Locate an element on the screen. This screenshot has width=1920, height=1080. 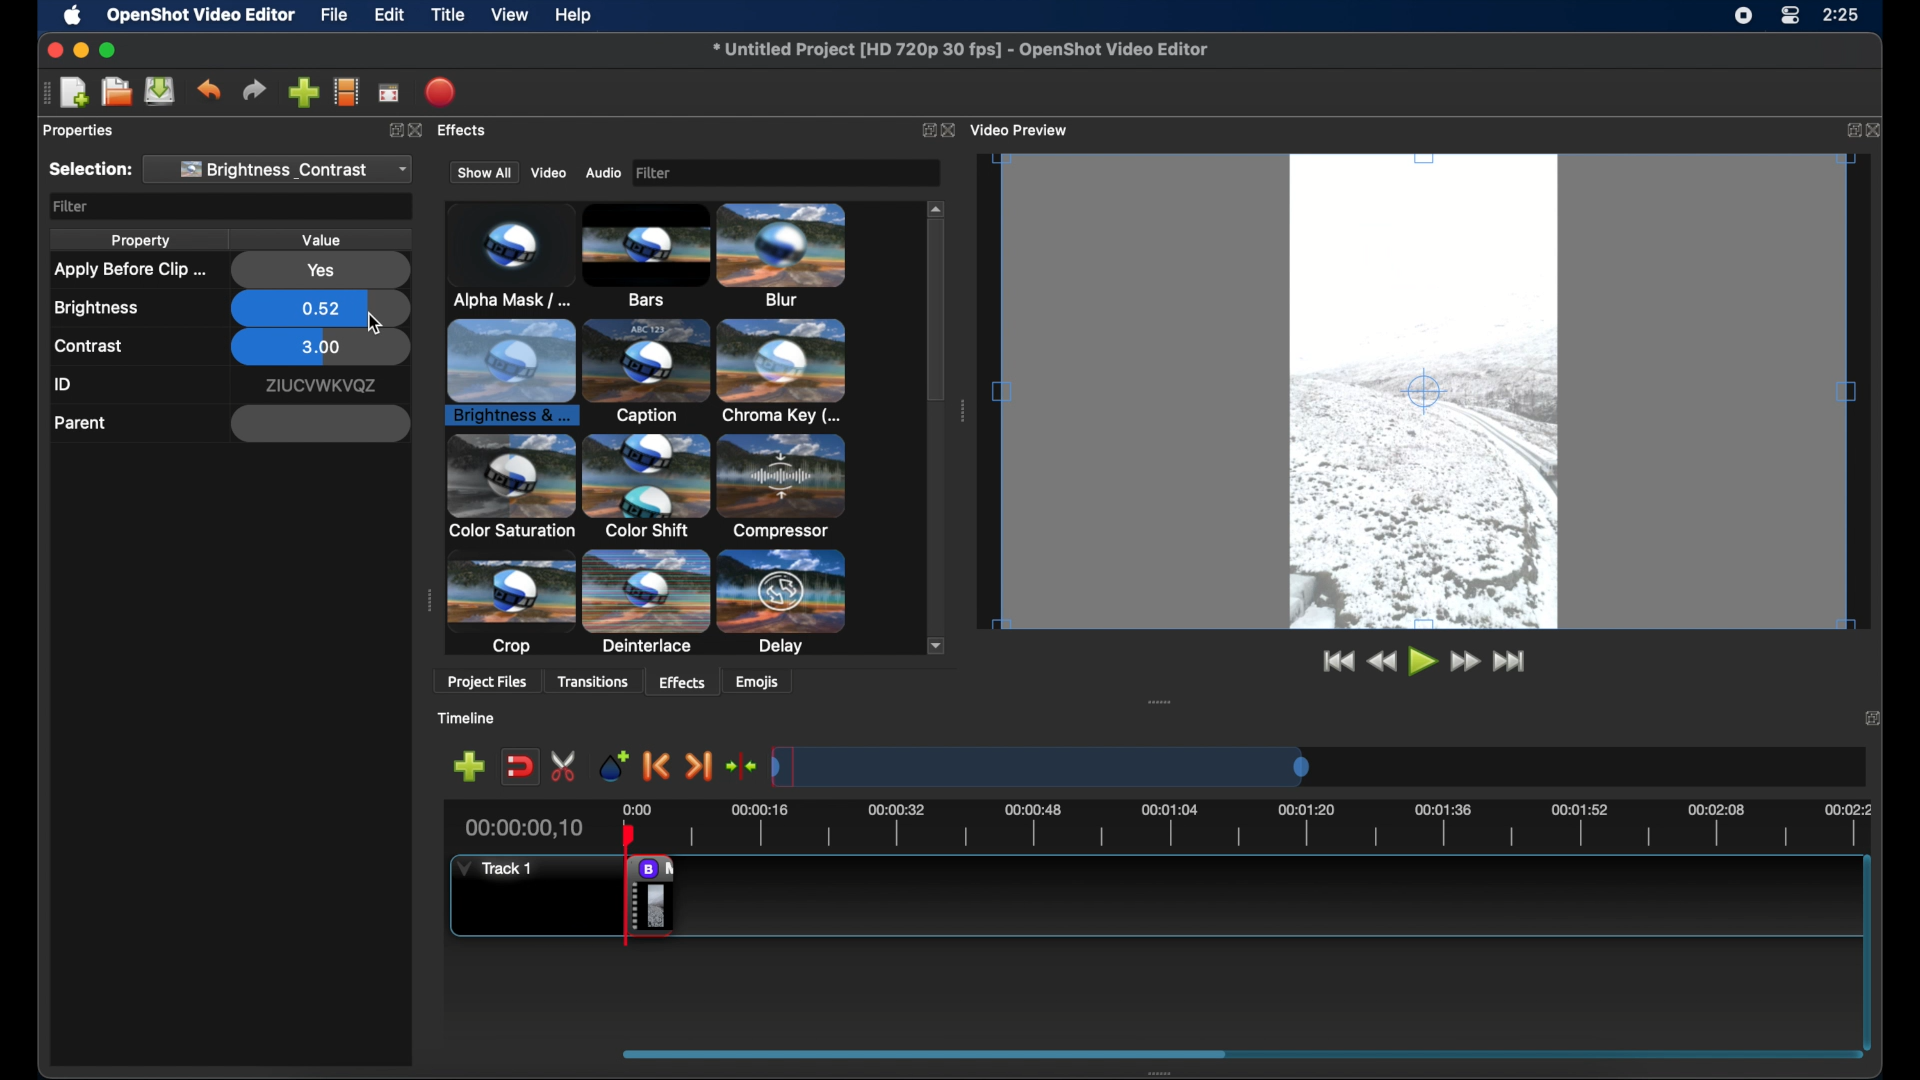
audio is located at coordinates (604, 172).